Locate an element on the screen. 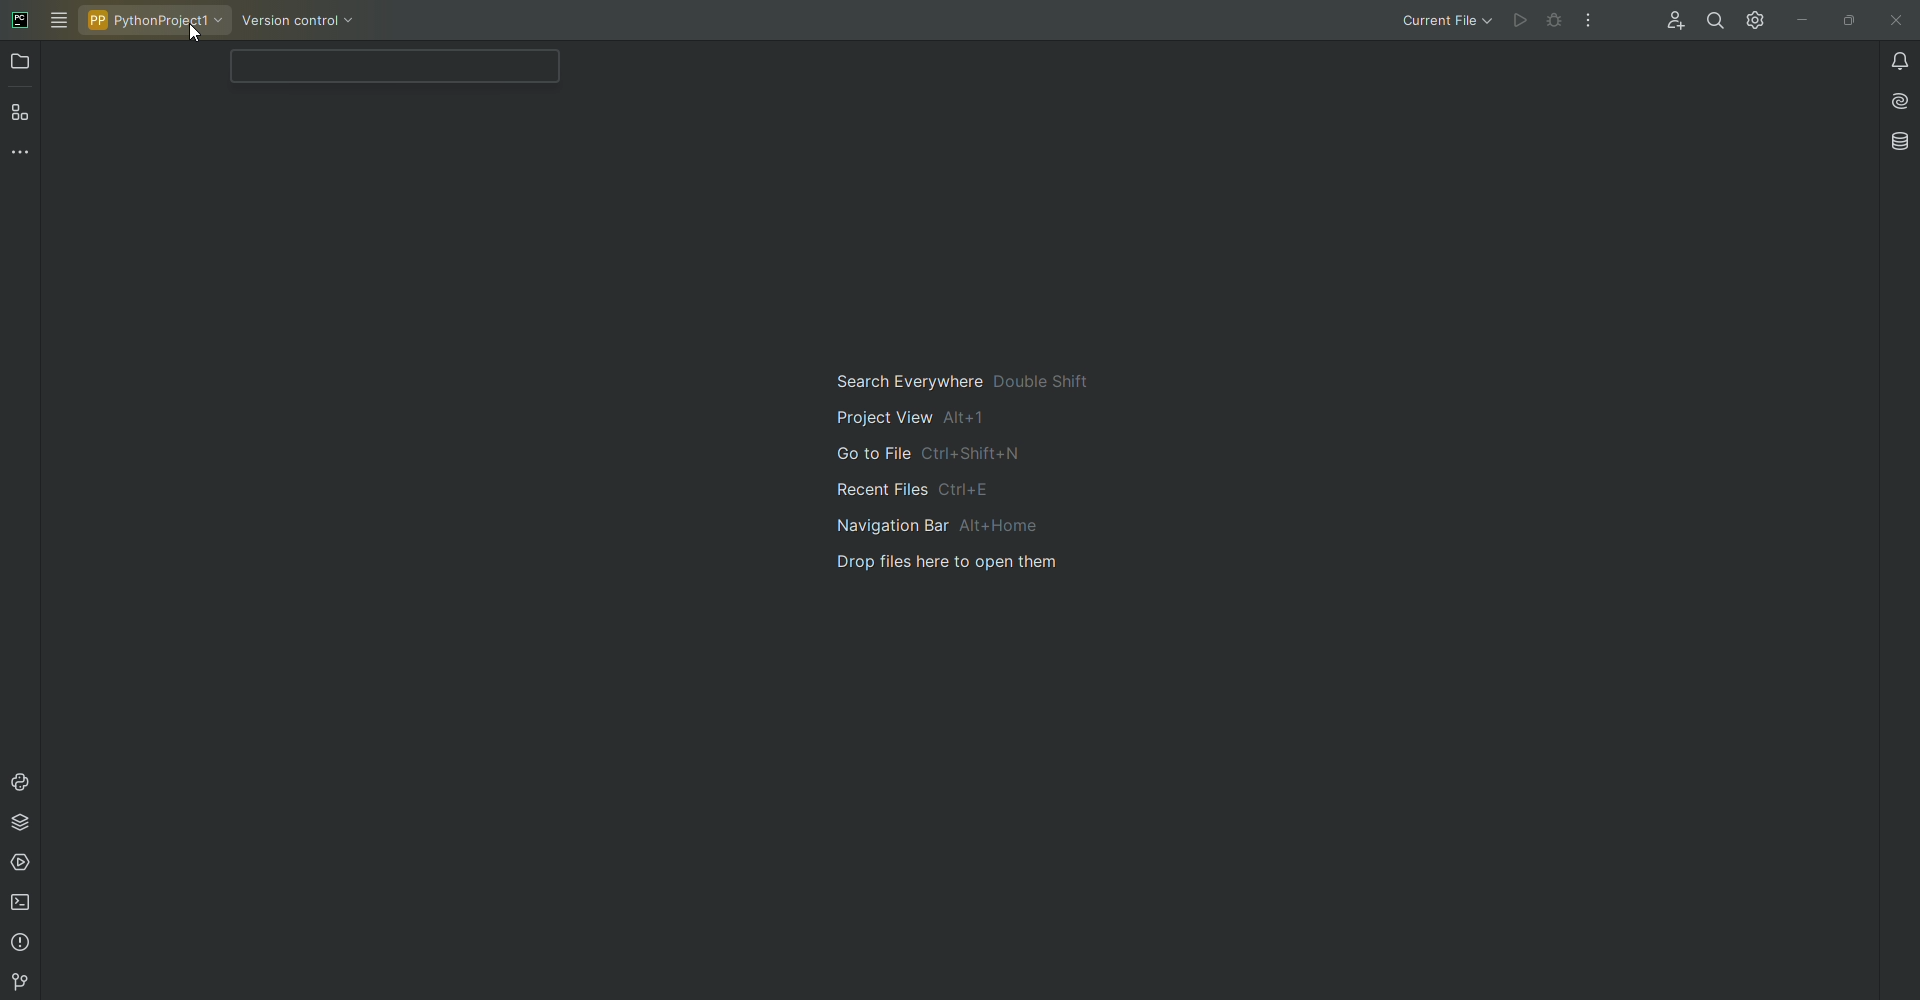  Version Control is located at coordinates (17, 982).